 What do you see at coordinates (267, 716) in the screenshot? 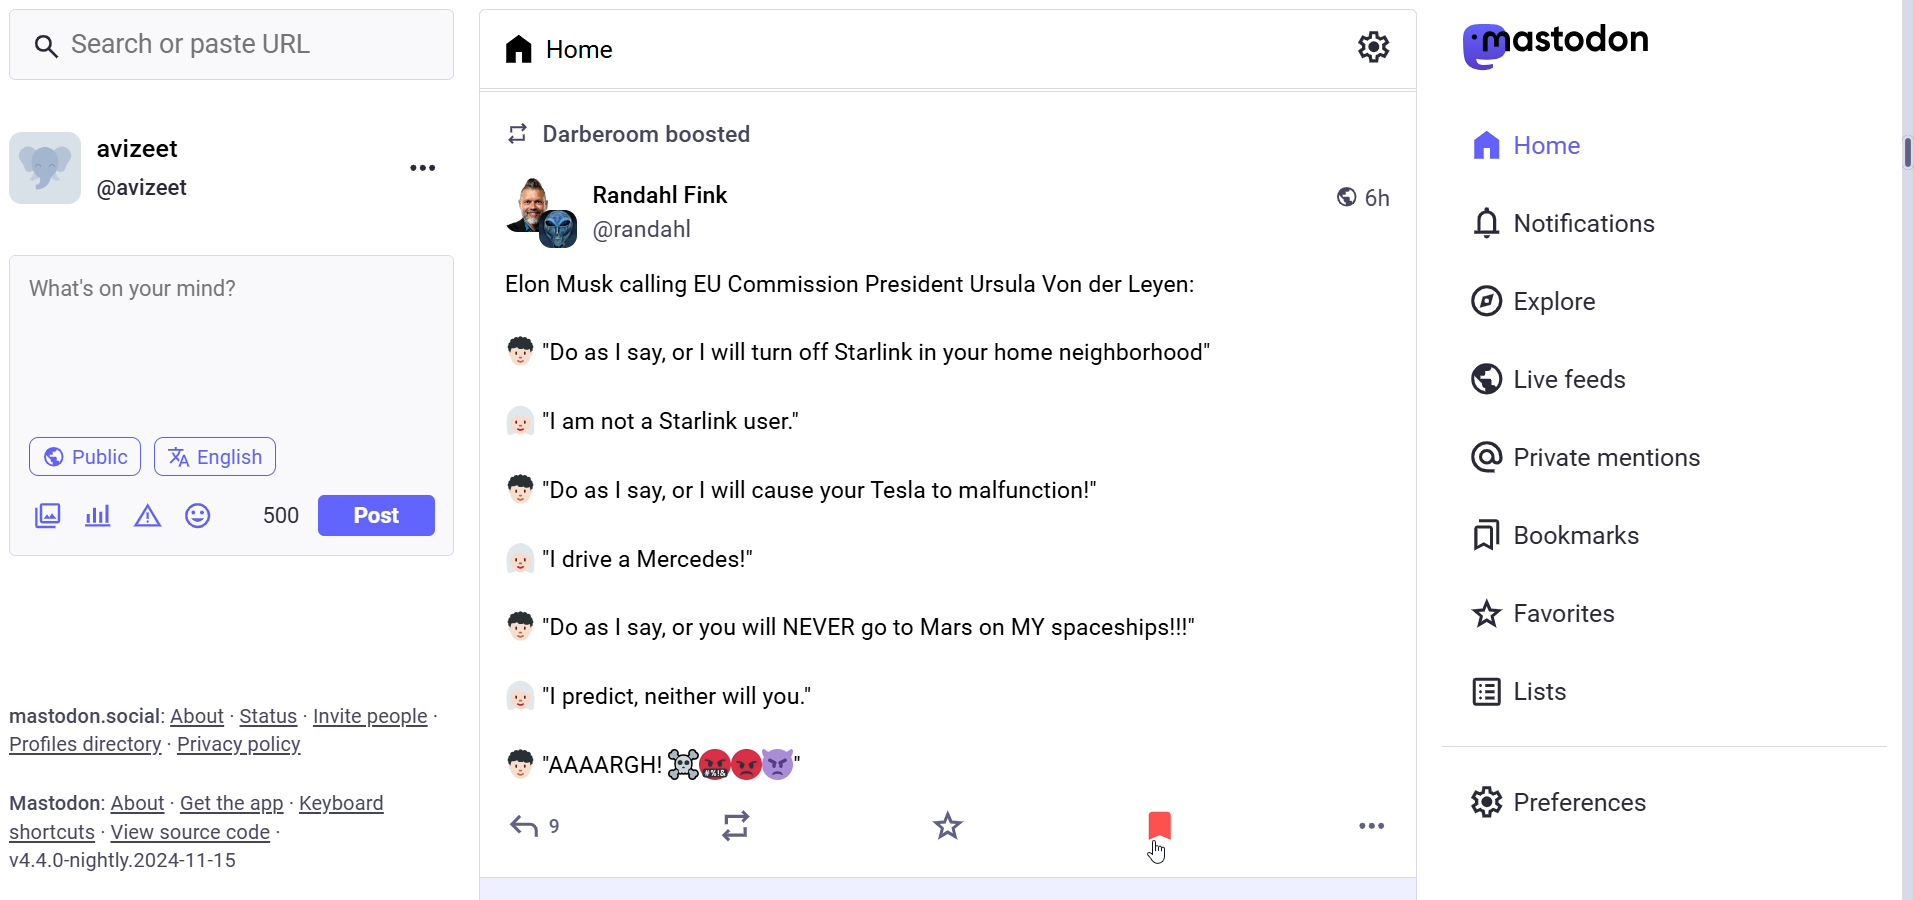
I see `Status` at bounding box center [267, 716].